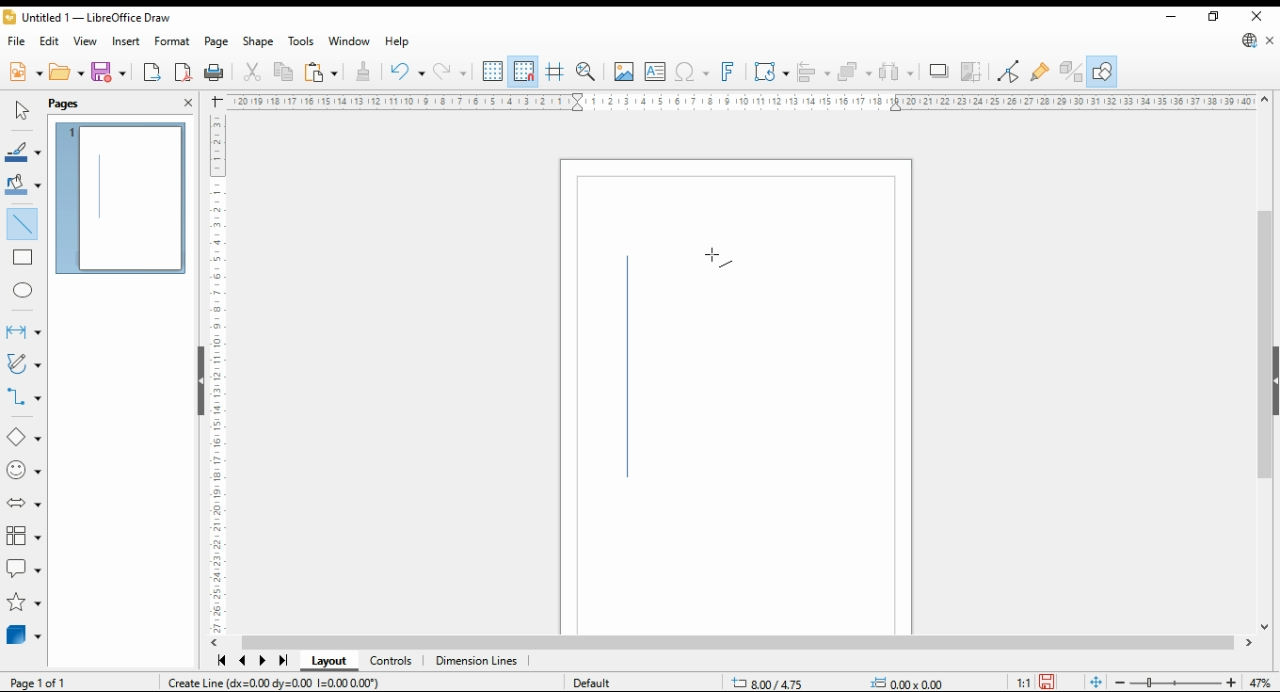 This screenshot has width=1280, height=692. I want to click on select, so click(22, 110).